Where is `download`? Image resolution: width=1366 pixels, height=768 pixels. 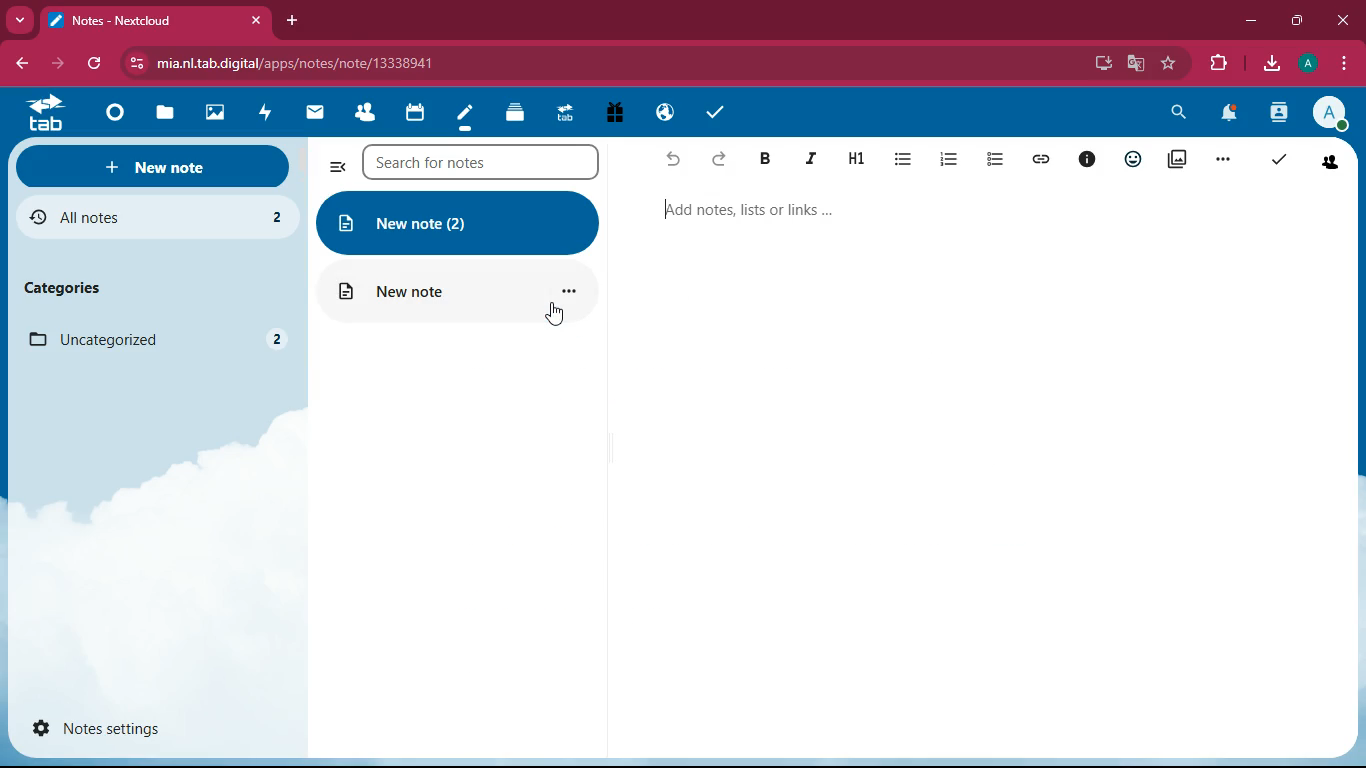
download is located at coordinates (1268, 63).